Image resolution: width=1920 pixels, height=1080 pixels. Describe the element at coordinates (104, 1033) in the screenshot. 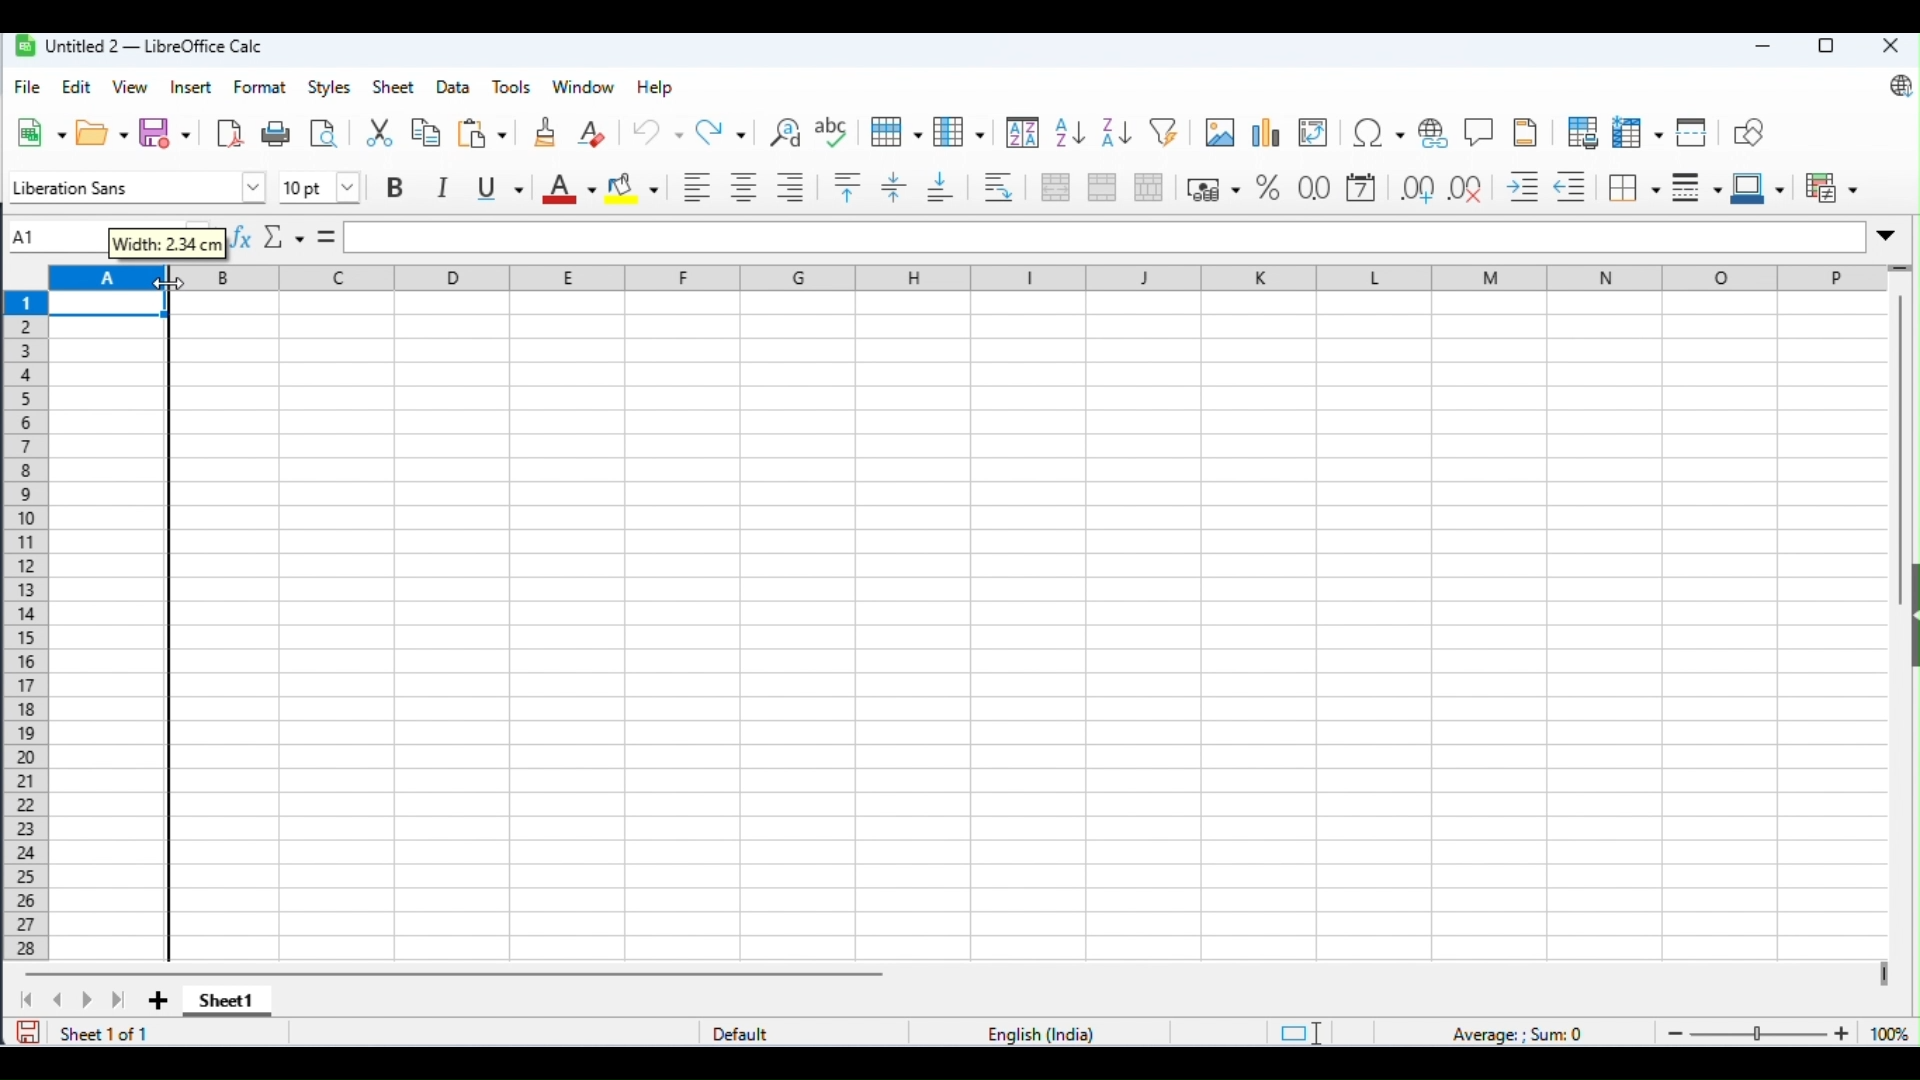

I see `sheet 1 of 1` at that location.